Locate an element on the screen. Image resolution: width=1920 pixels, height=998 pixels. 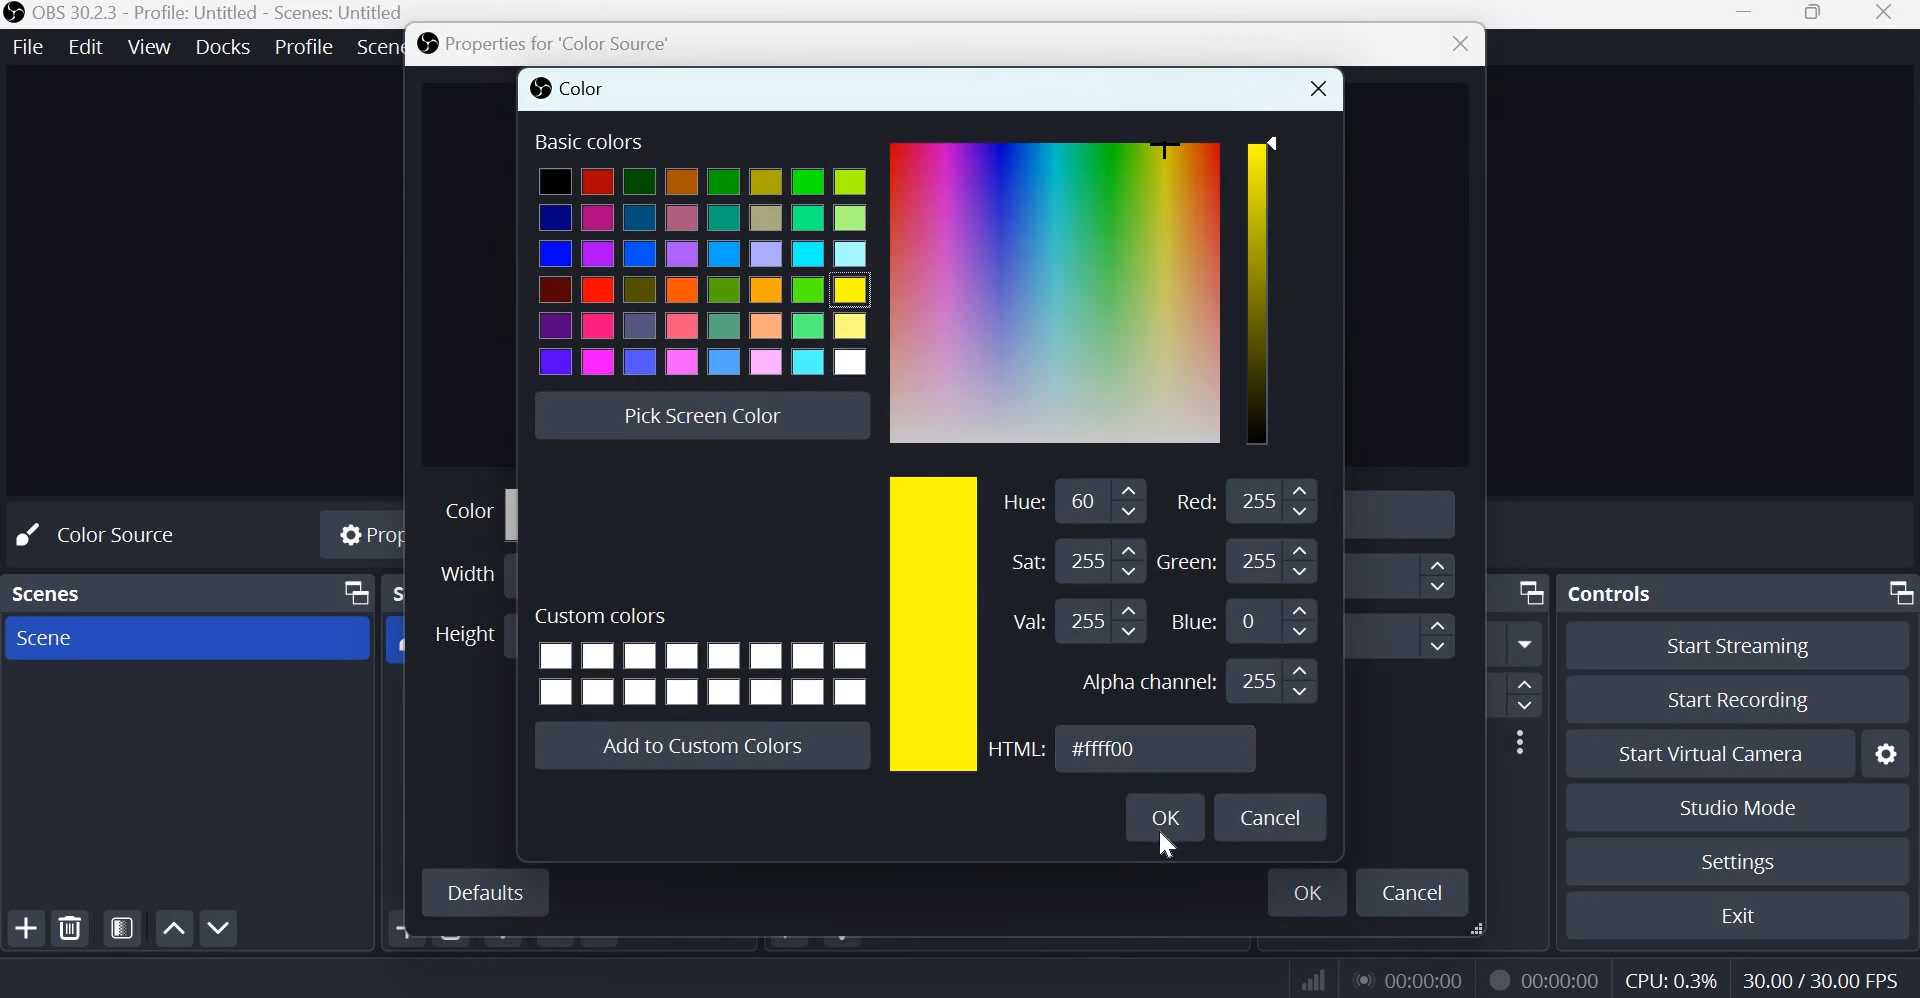
Width is located at coordinates (463, 572).